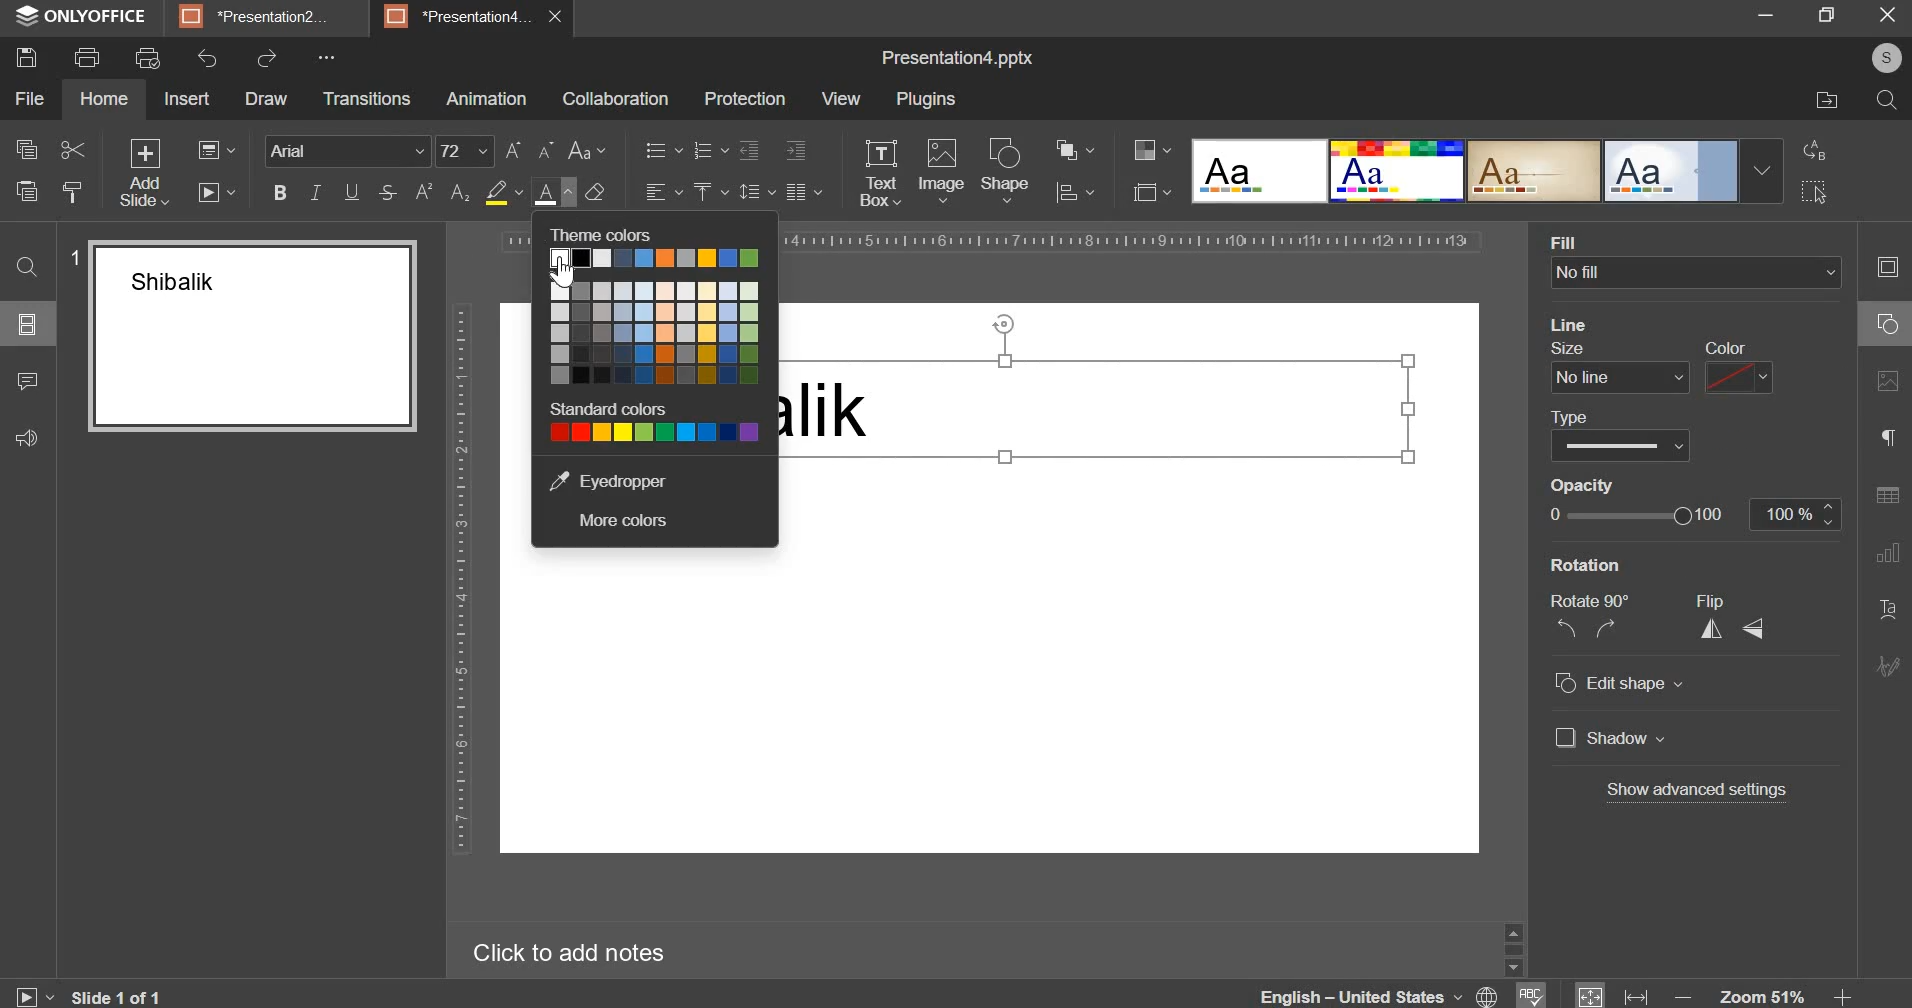 The image size is (1912, 1008). What do you see at coordinates (663, 189) in the screenshot?
I see `horizontal alignment` at bounding box center [663, 189].